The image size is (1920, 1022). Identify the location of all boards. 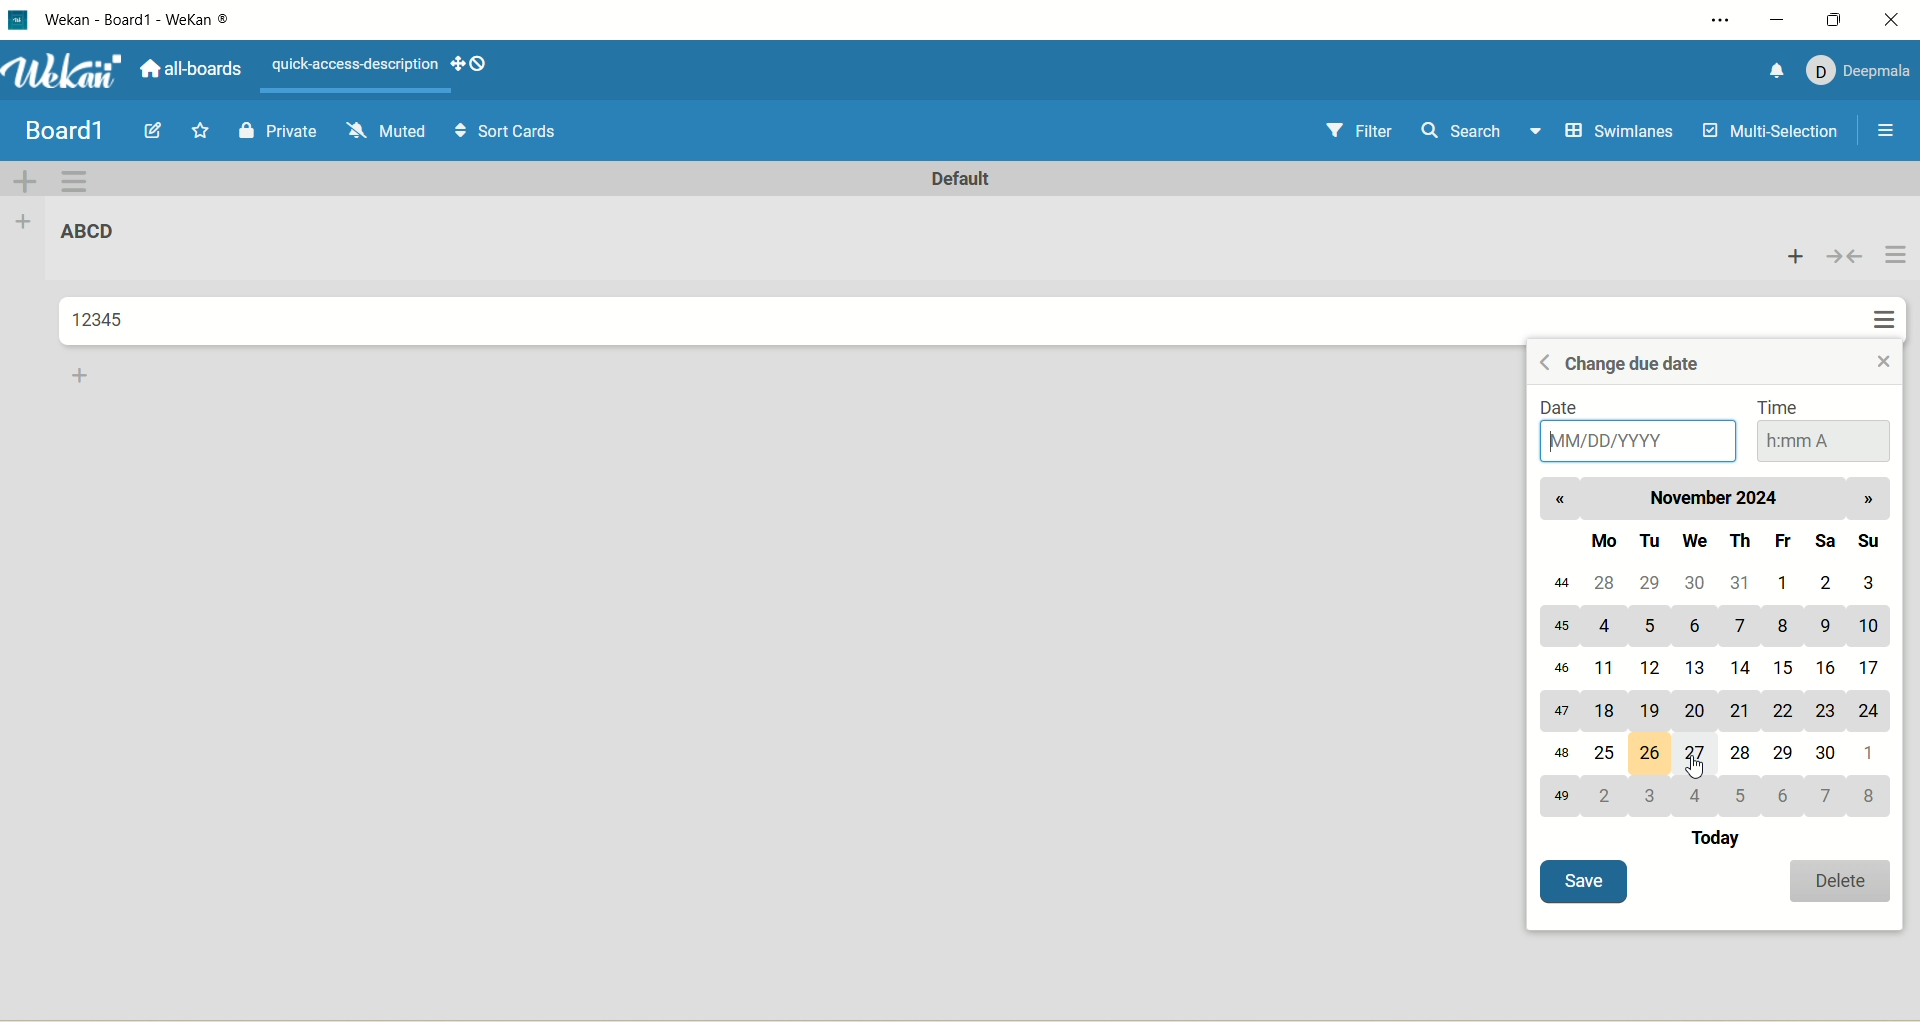
(190, 66).